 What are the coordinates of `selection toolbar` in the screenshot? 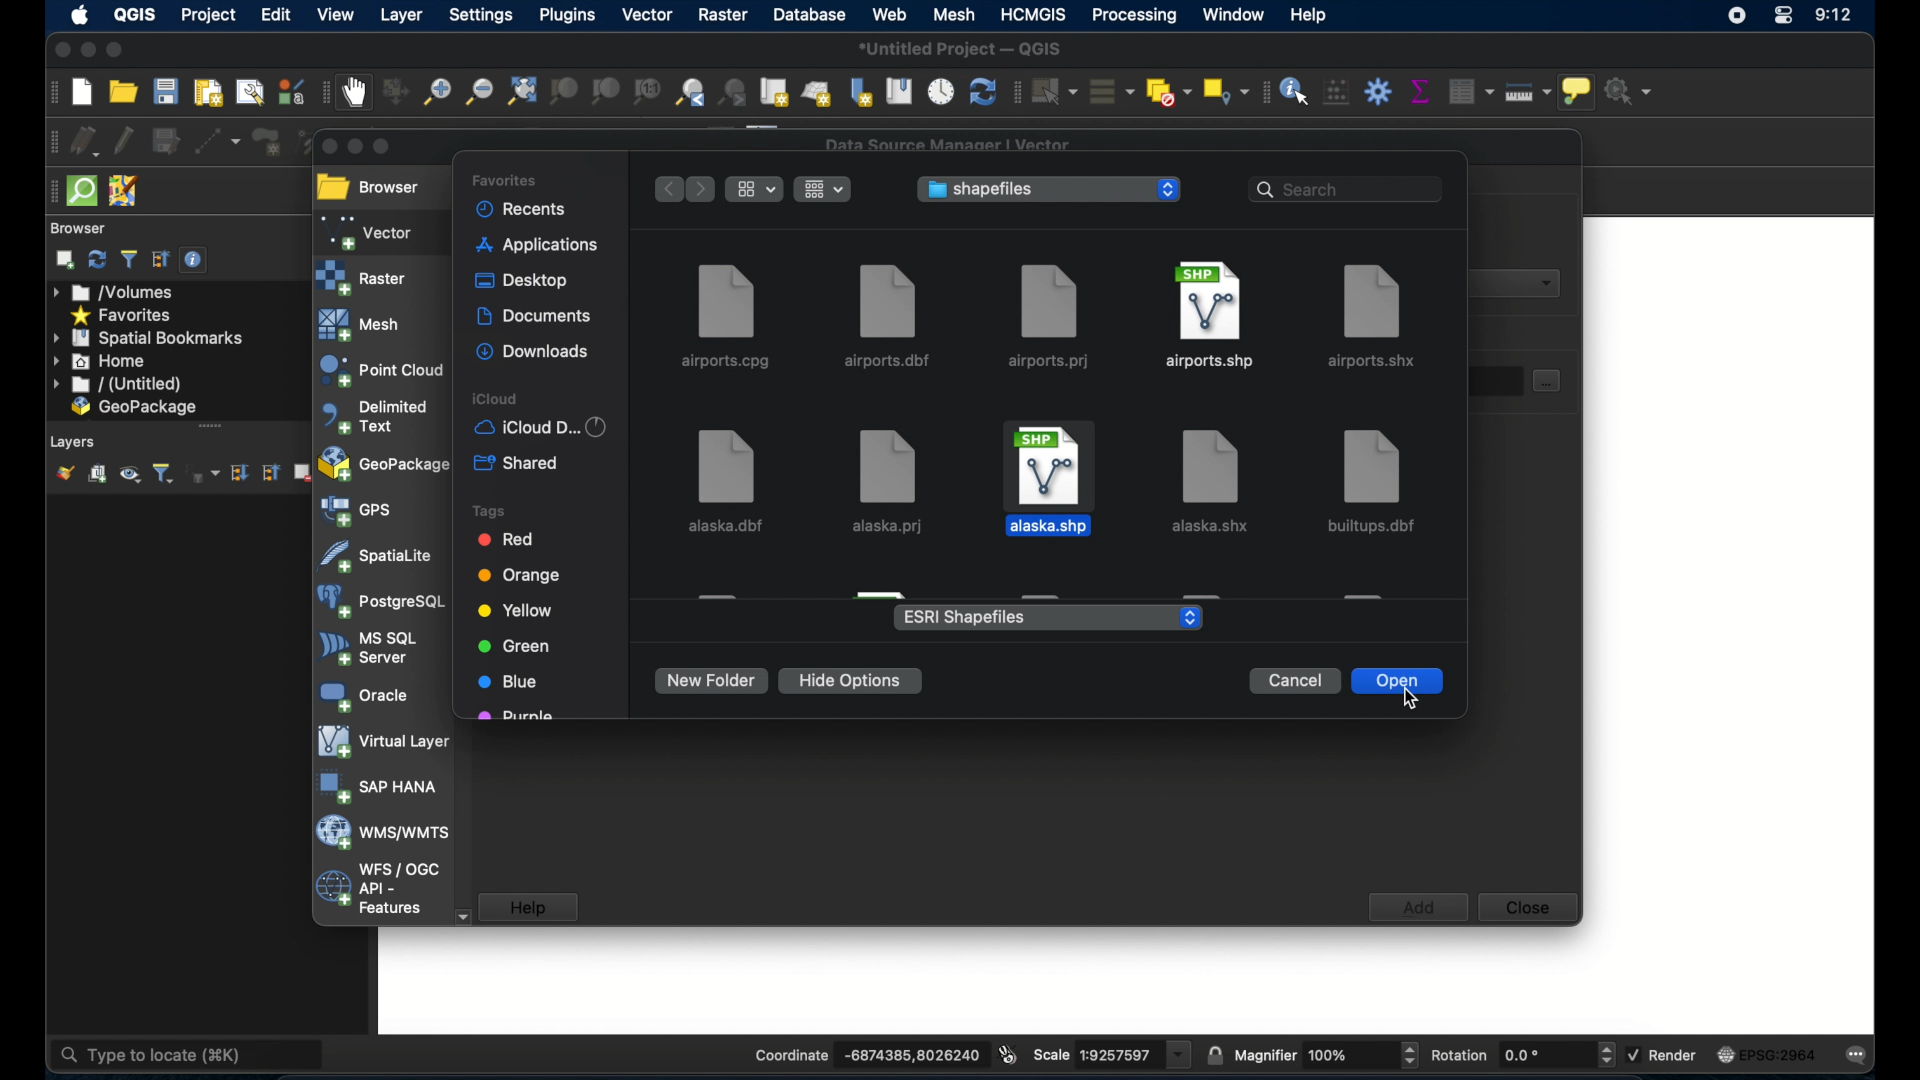 It's located at (1015, 91).